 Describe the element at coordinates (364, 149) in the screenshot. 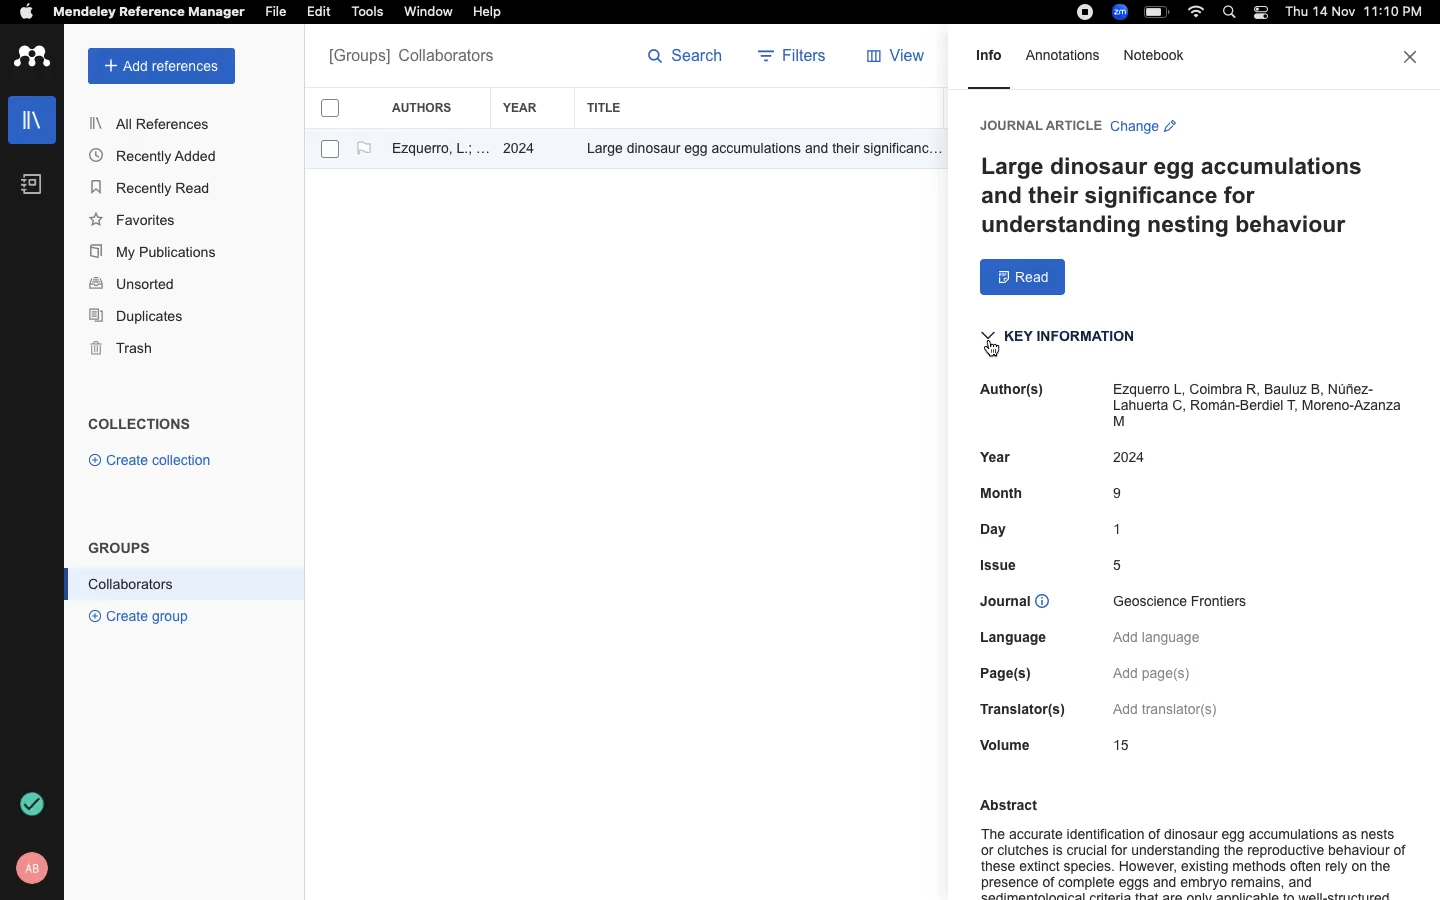

I see `flag` at that location.